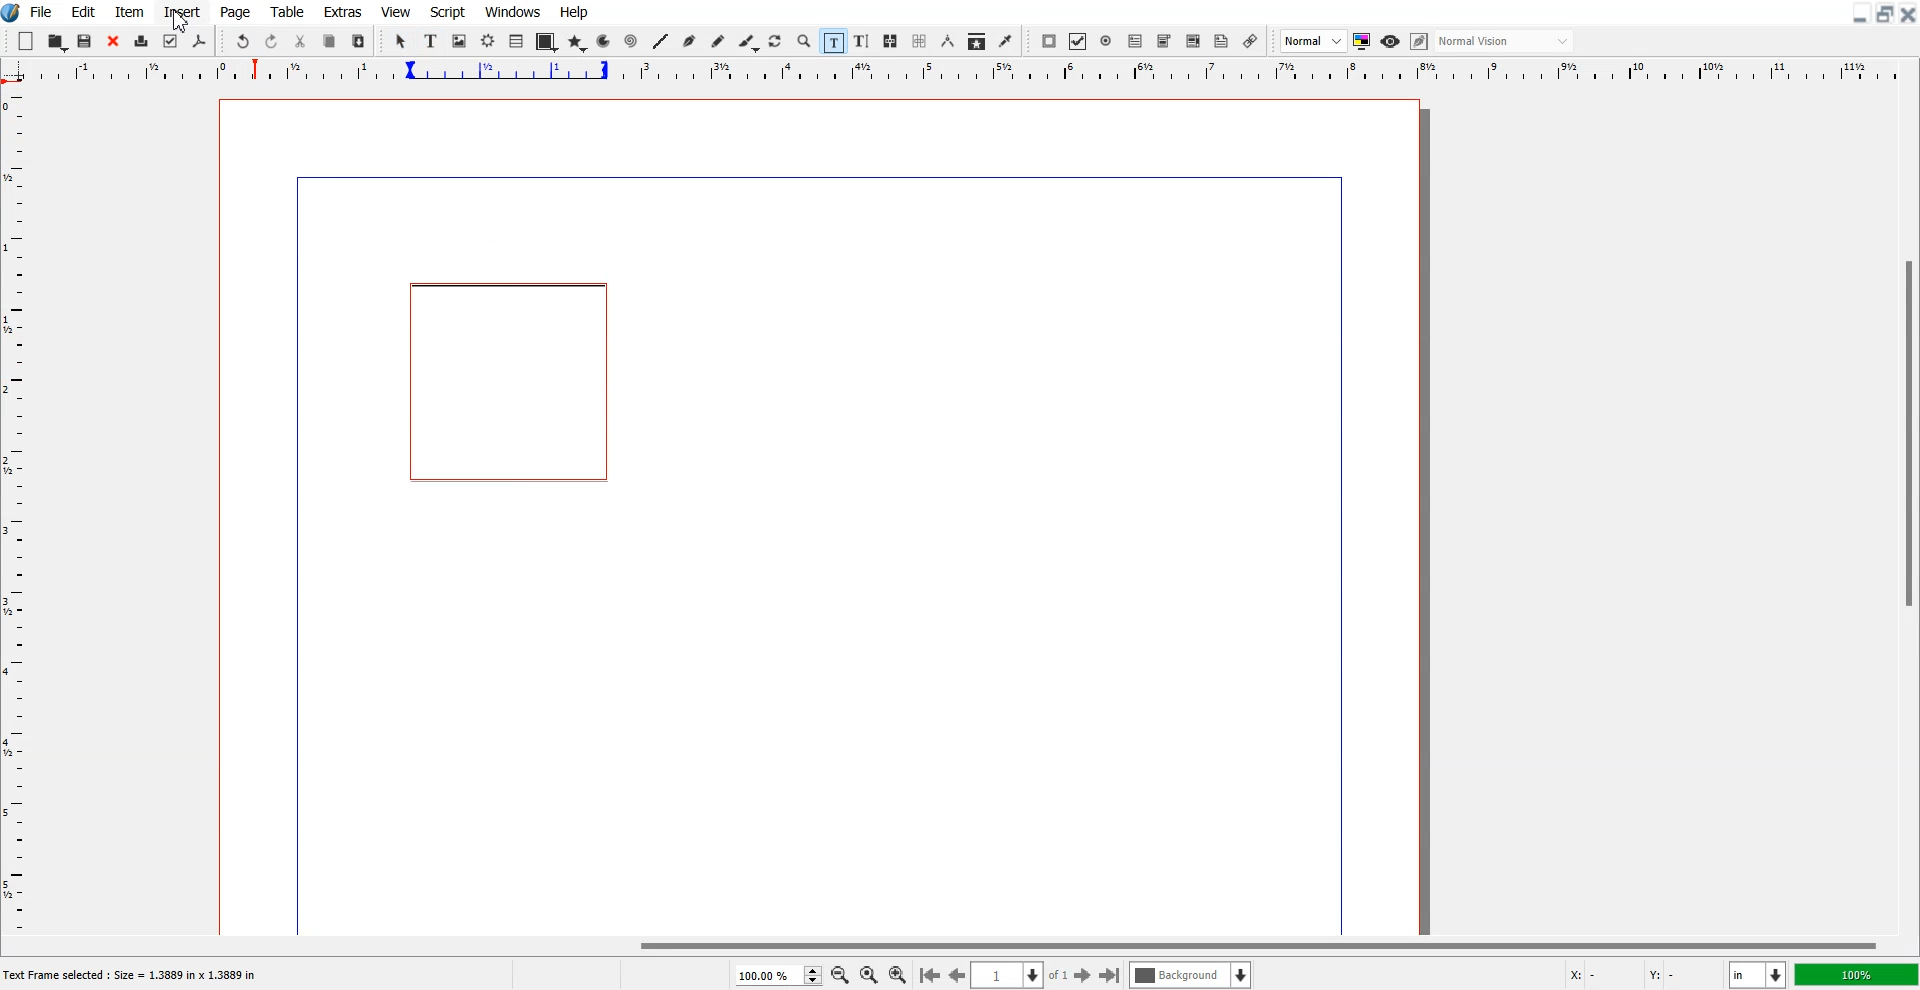 The image size is (1920, 990). What do you see at coordinates (517, 41) in the screenshot?
I see `Table` at bounding box center [517, 41].